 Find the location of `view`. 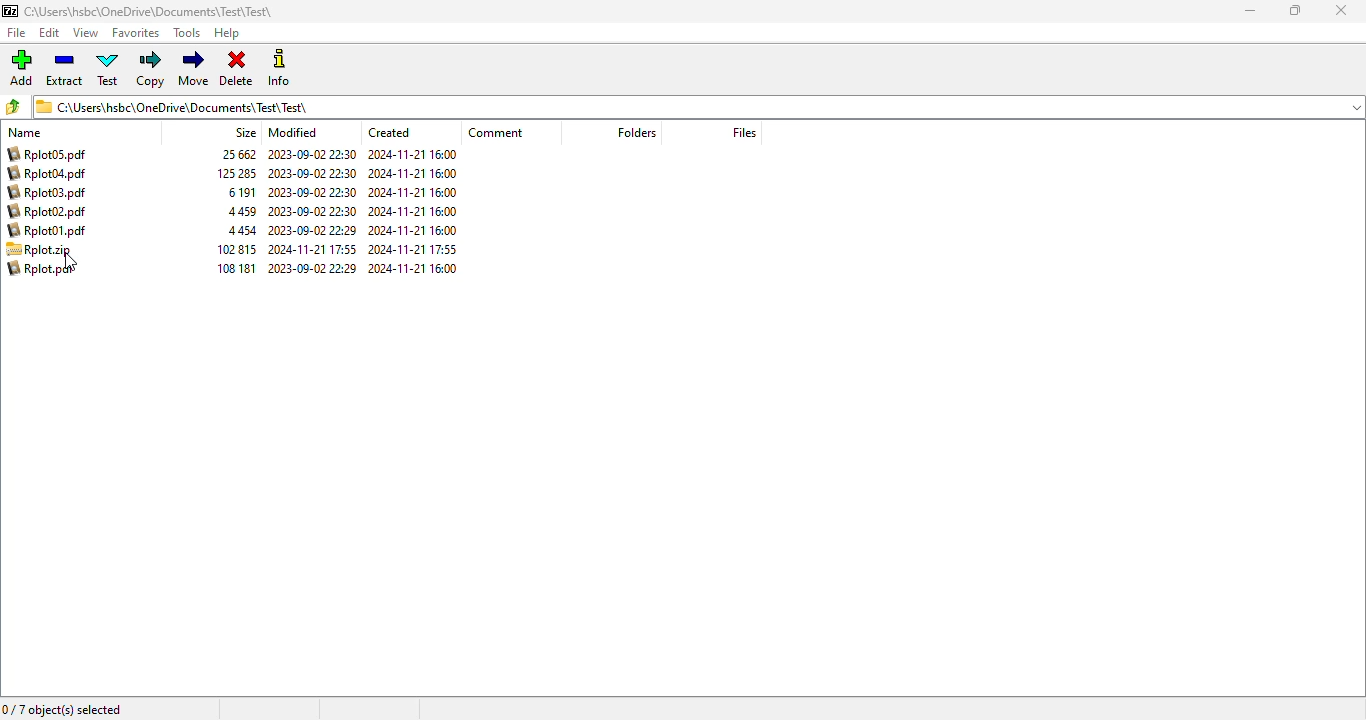

view is located at coordinates (85, 33).